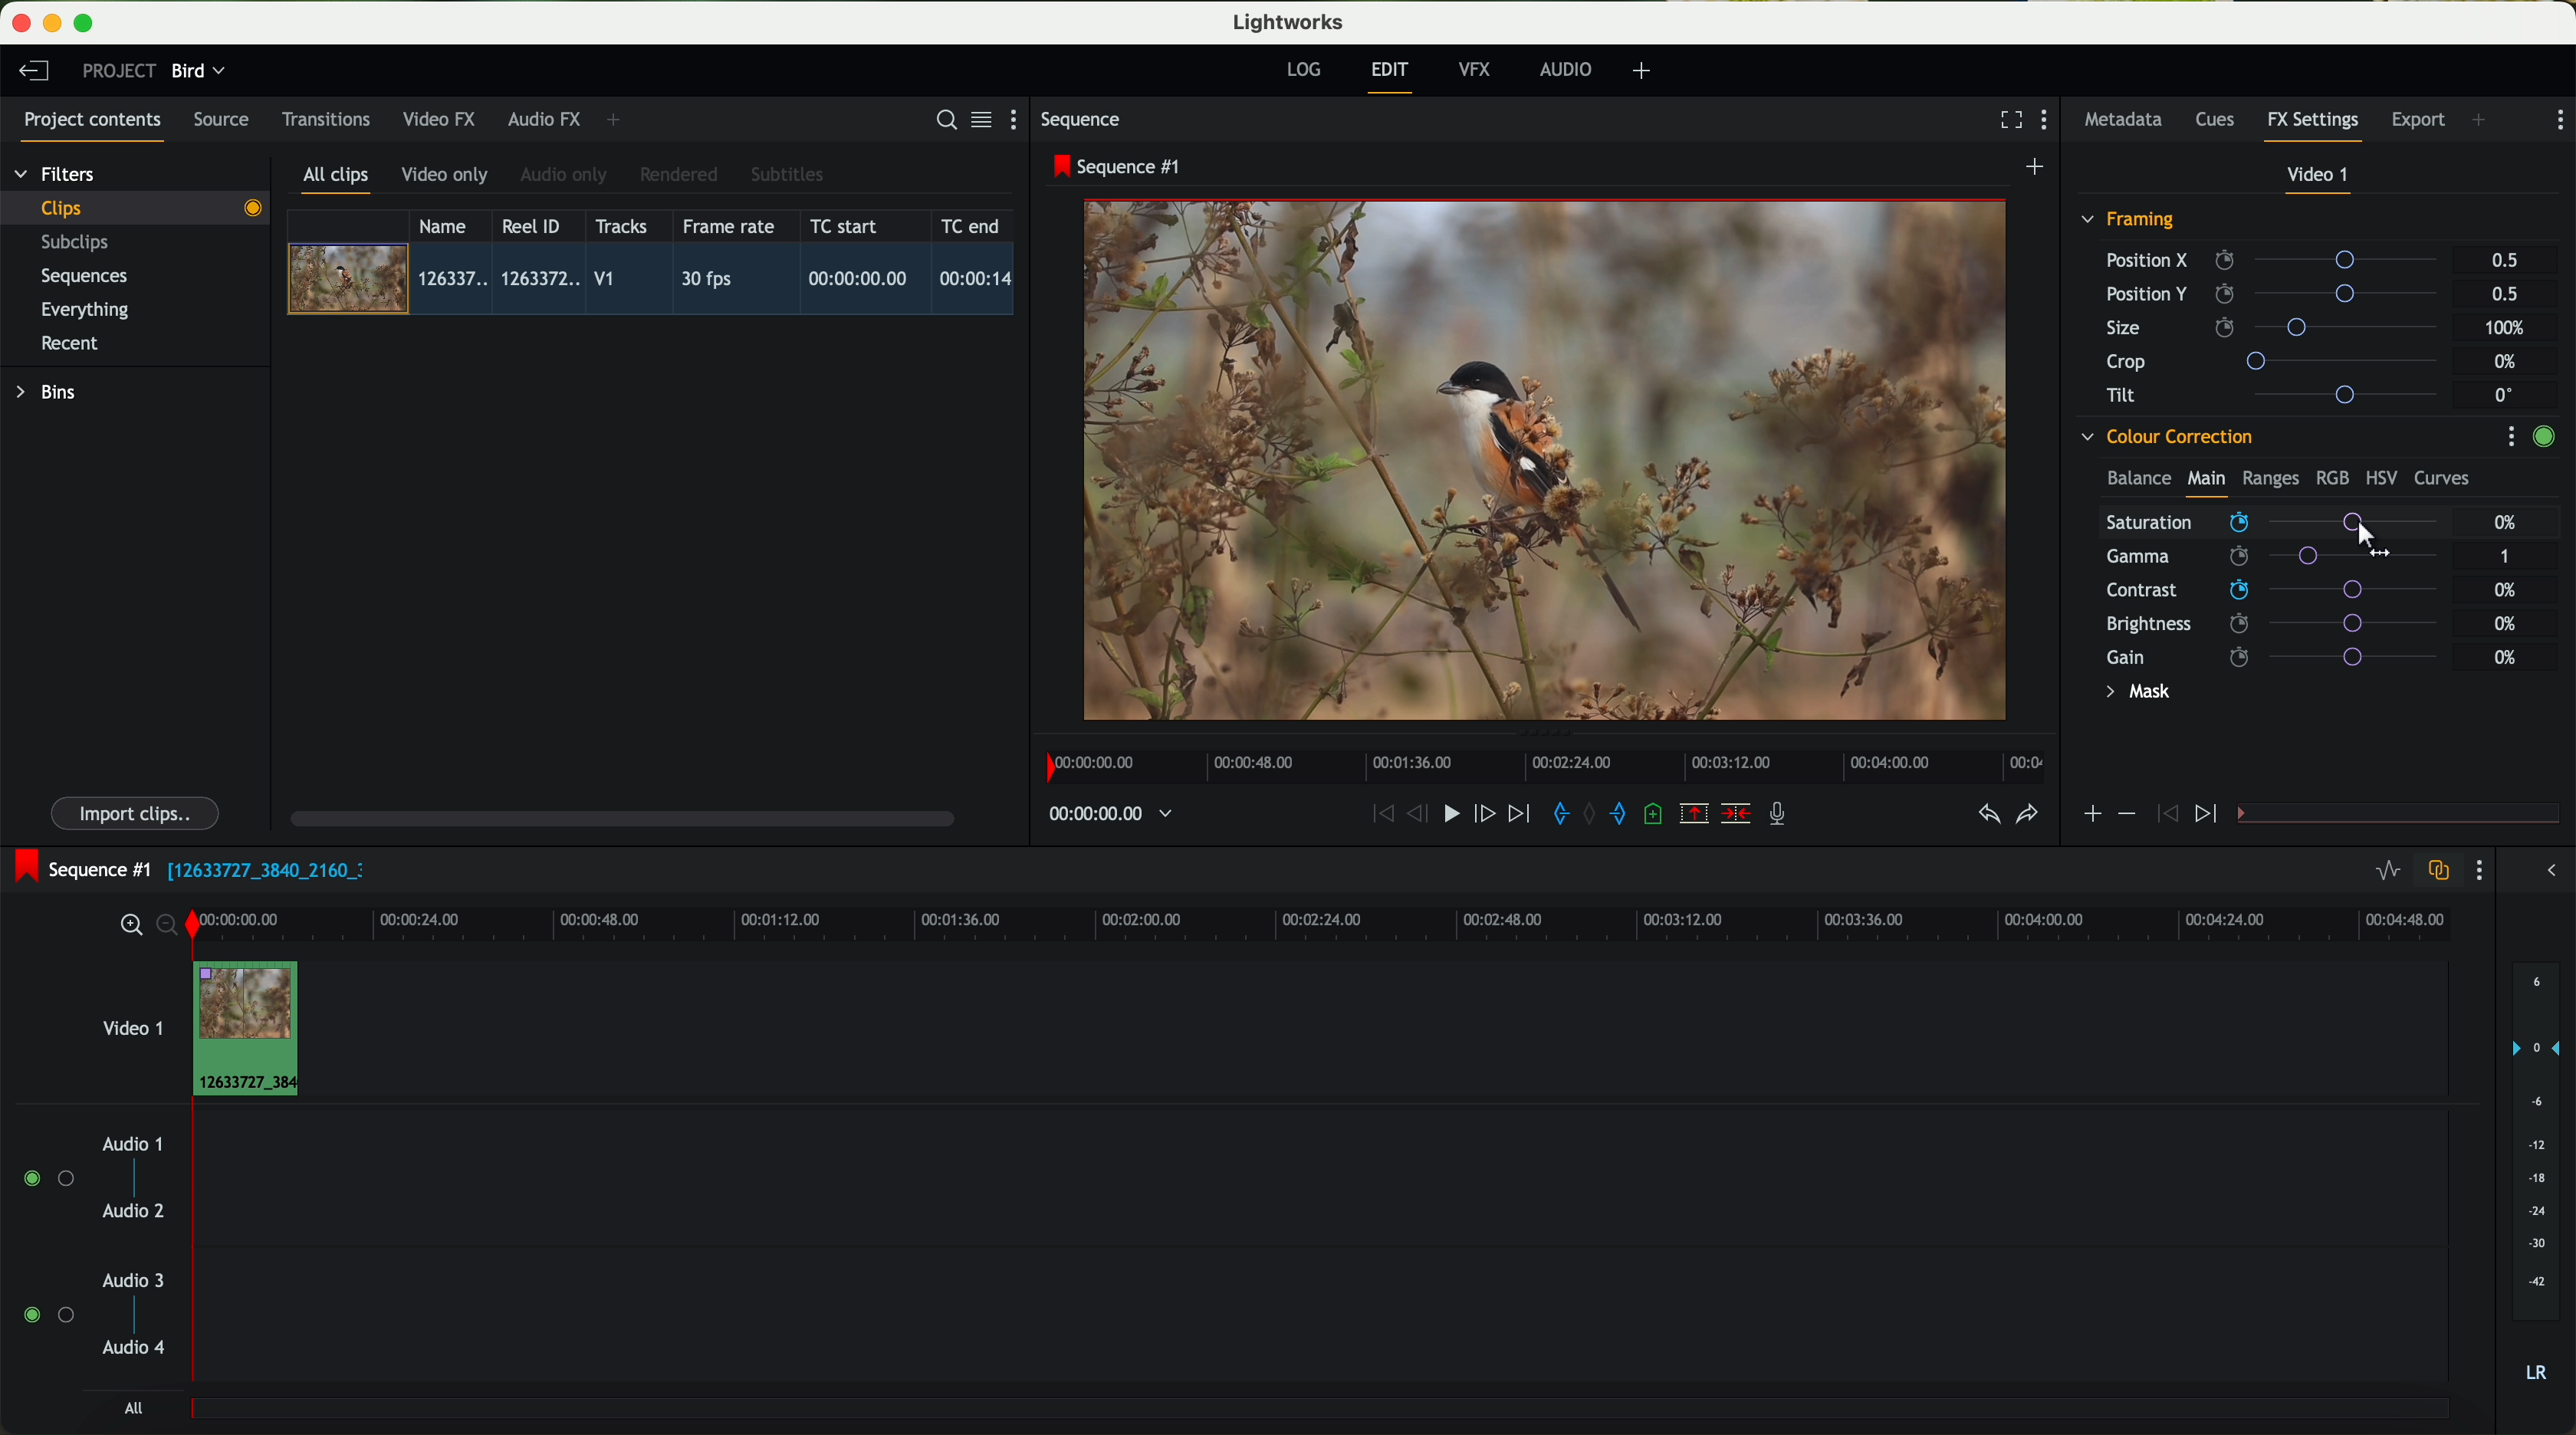 This screenshot has width=2576, height=1435. I want to click on audio 1, so click(133, 1143).